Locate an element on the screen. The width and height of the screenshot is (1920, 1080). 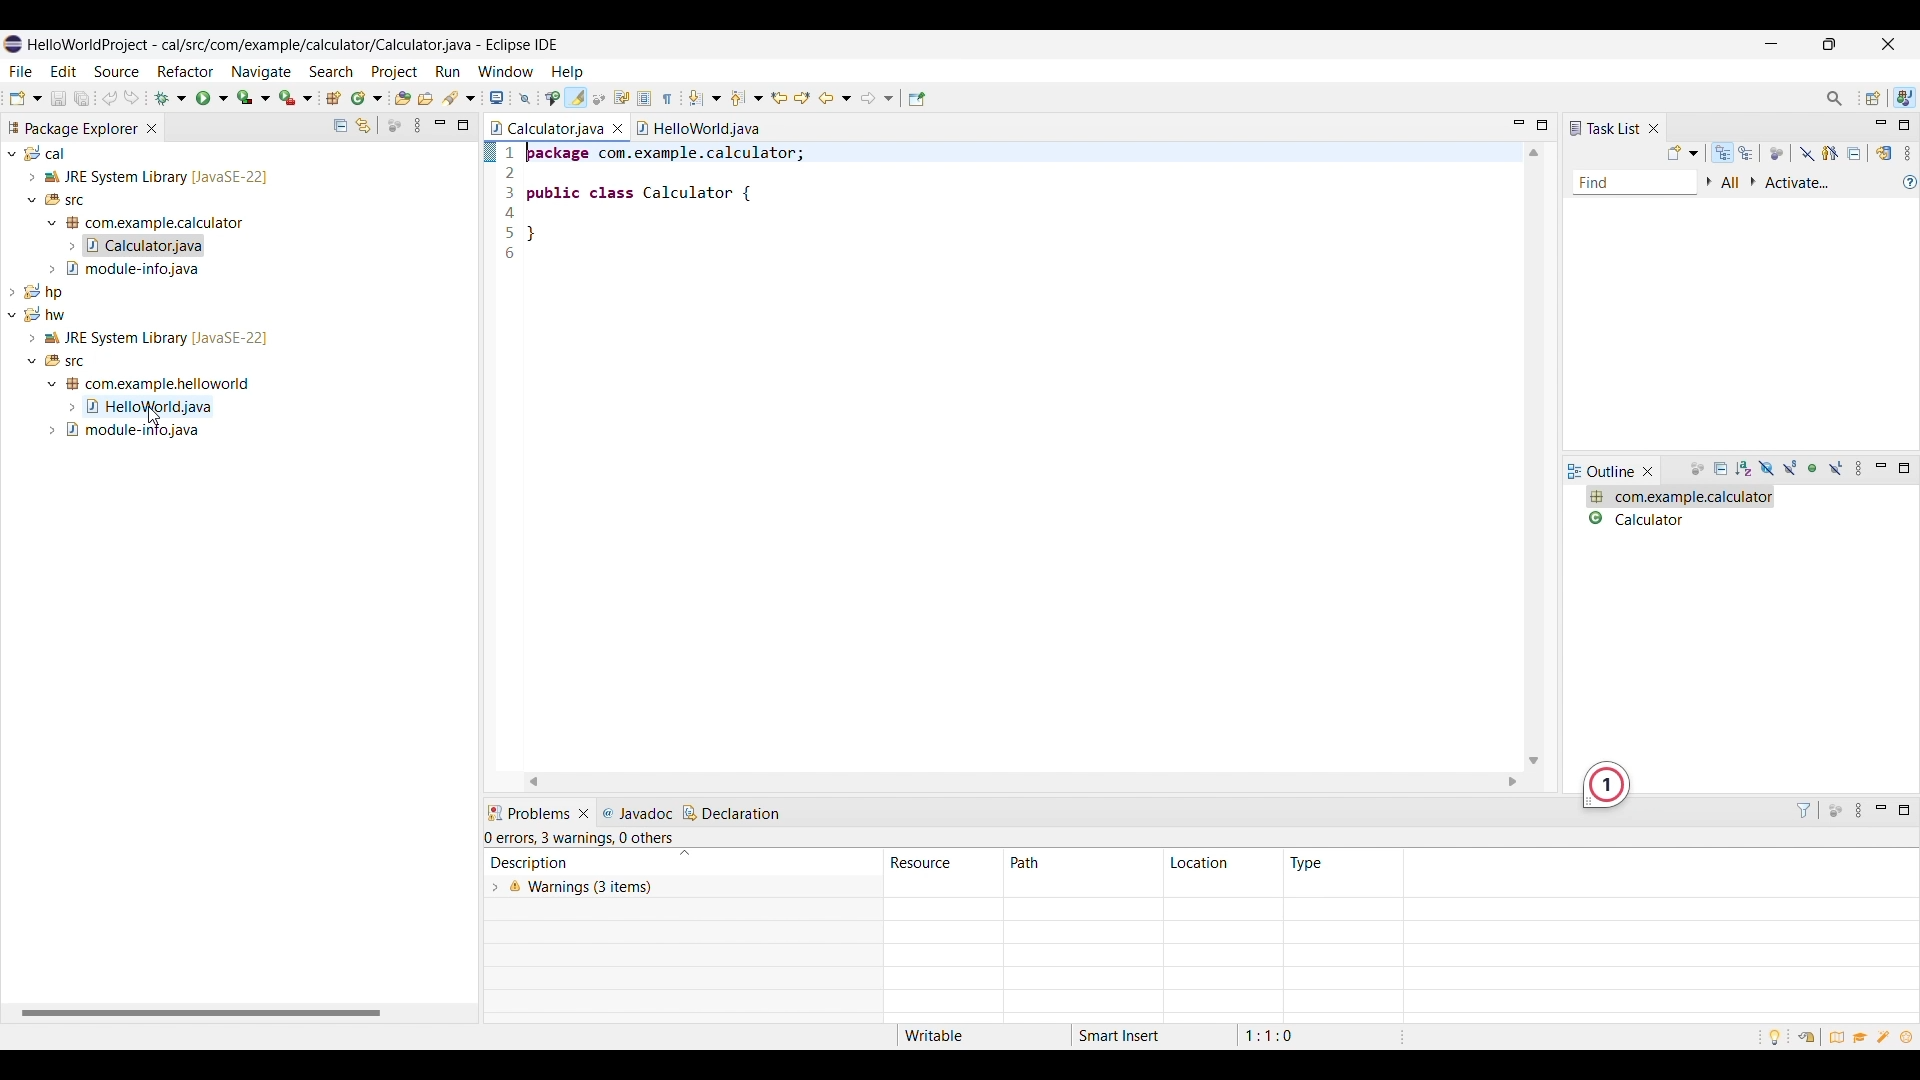
Maximize is located at coordinates (463, 125).